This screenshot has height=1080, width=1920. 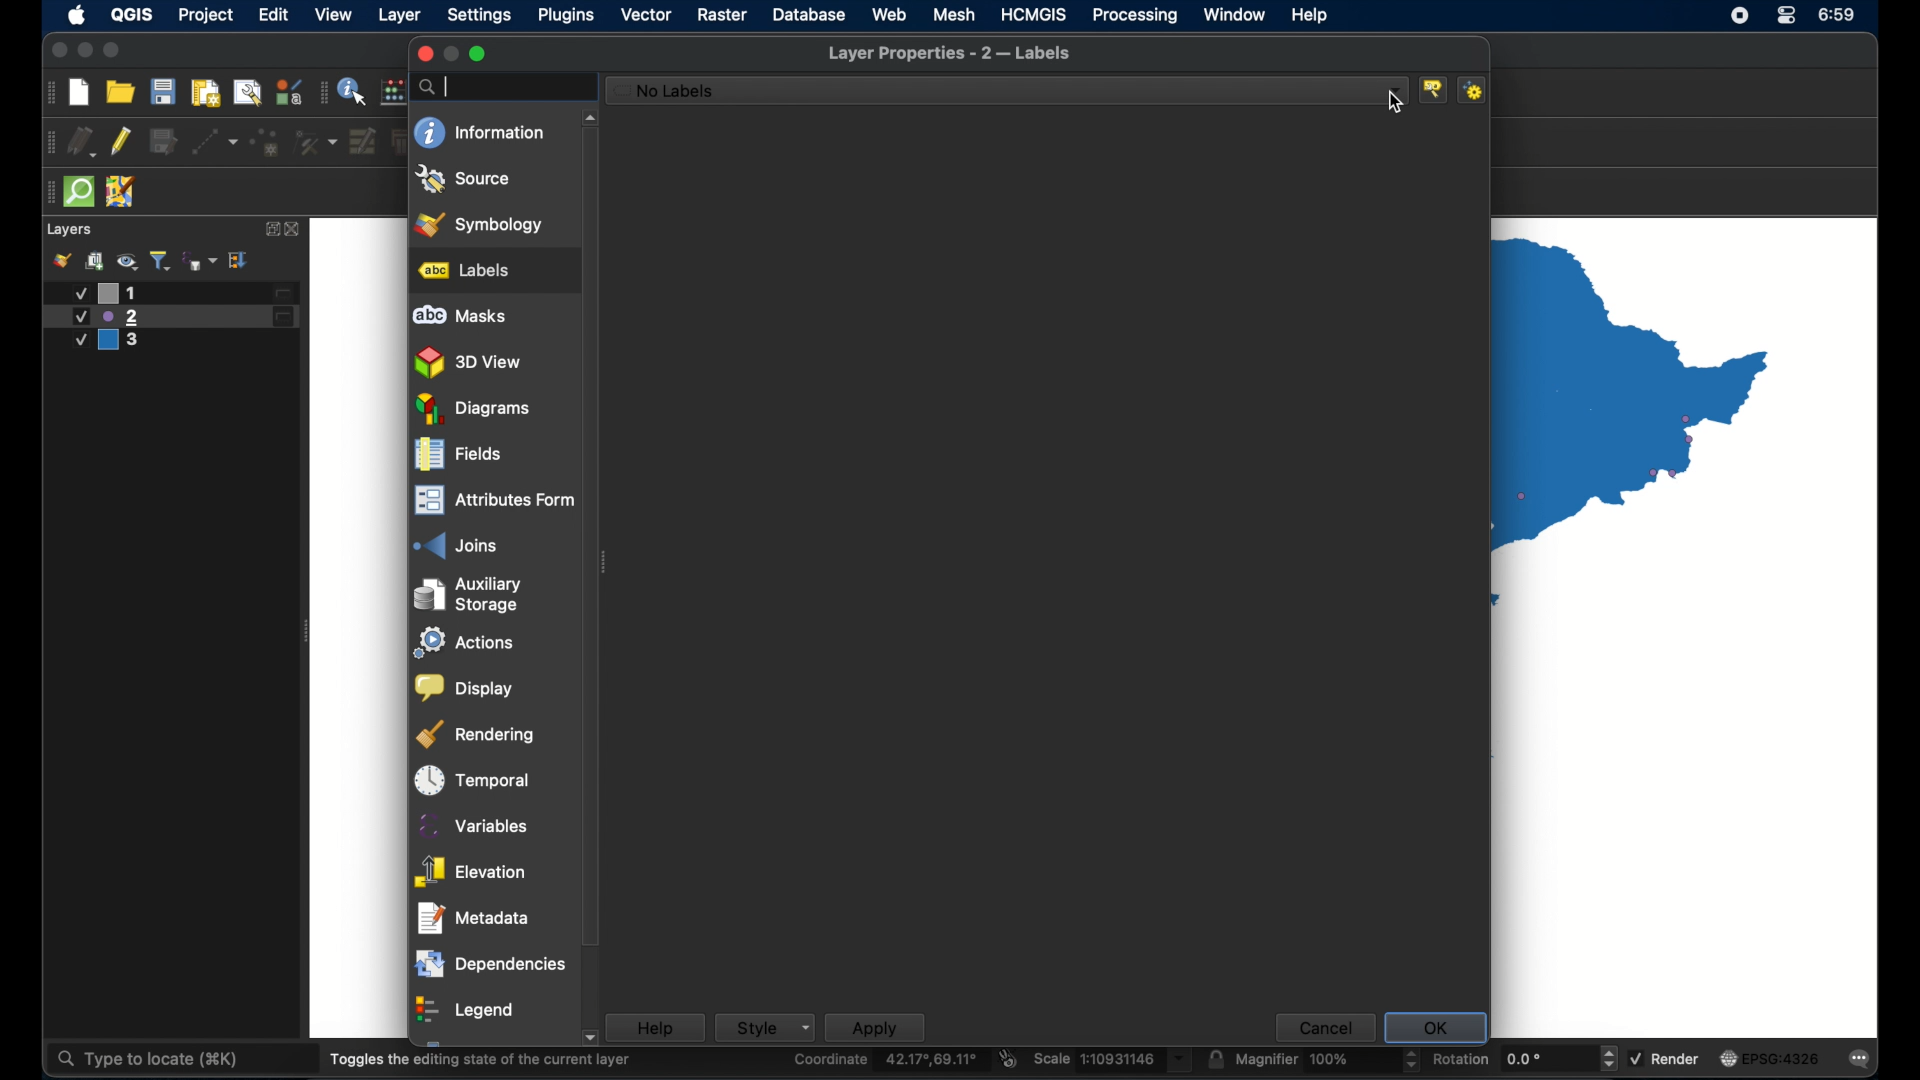 What do you see at coordinates (275, 14) in the screenshot?
I see `edit` at bounding box center [275, 14].